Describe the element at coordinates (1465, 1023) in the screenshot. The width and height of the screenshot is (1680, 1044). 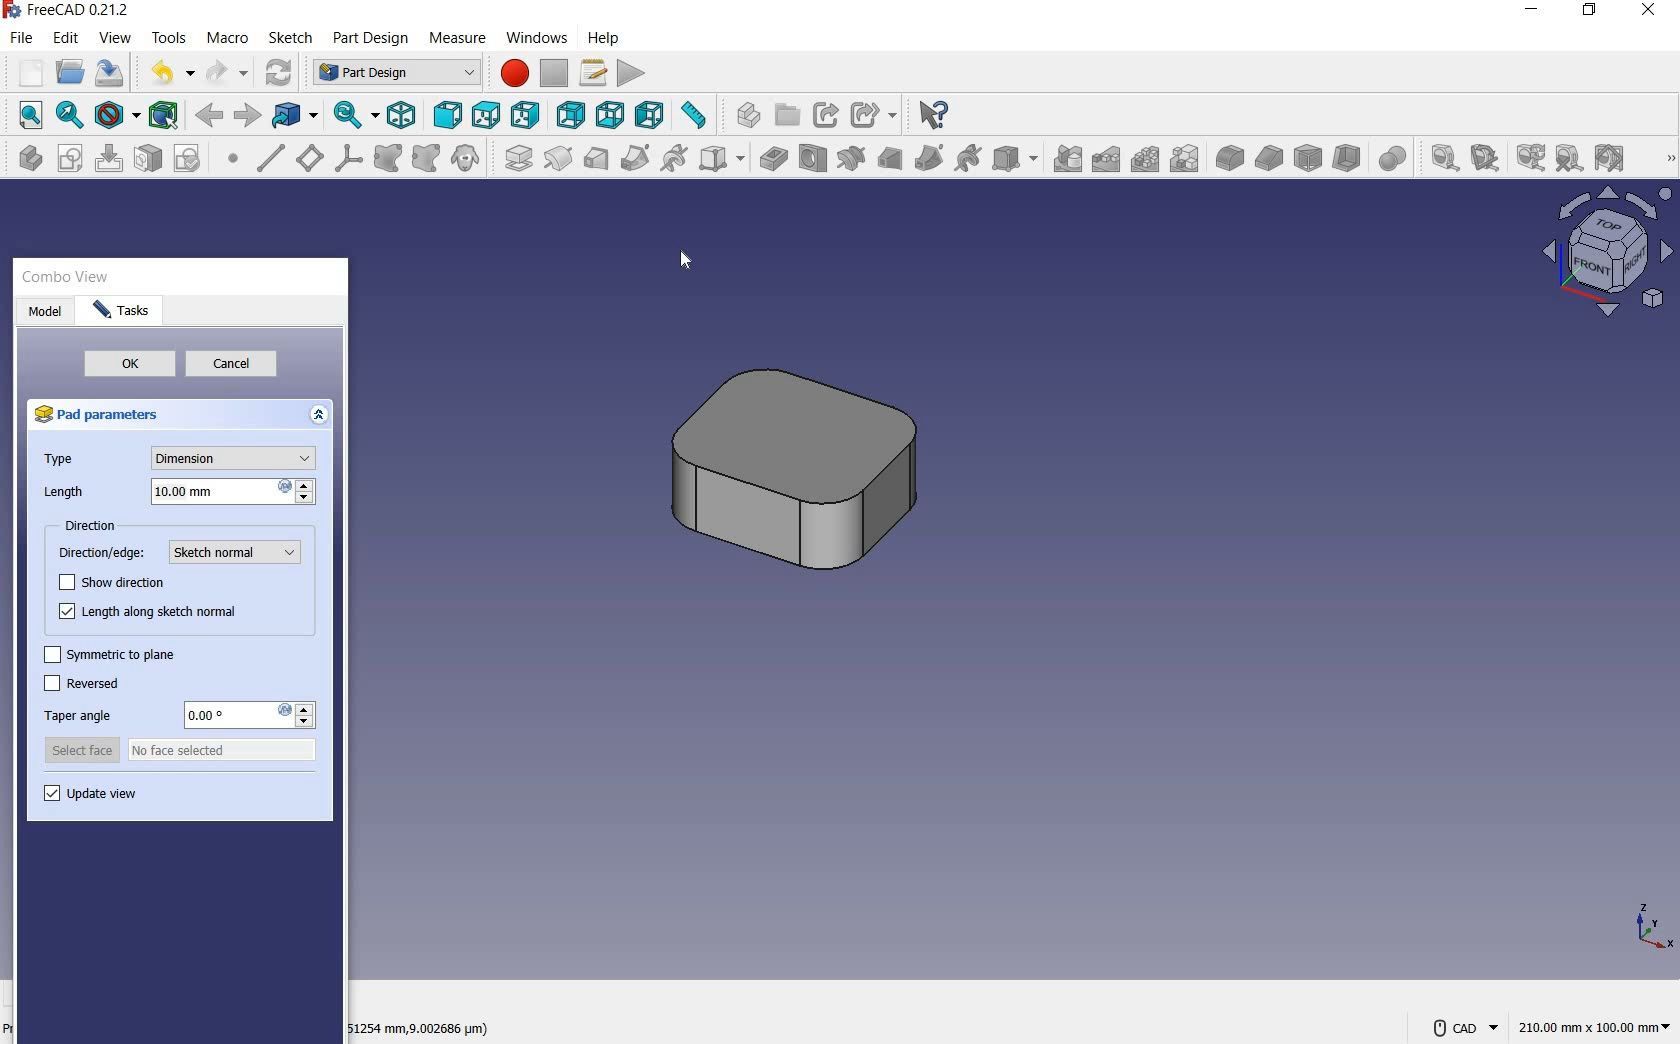
I see `CAD Navigation Style` at that location.